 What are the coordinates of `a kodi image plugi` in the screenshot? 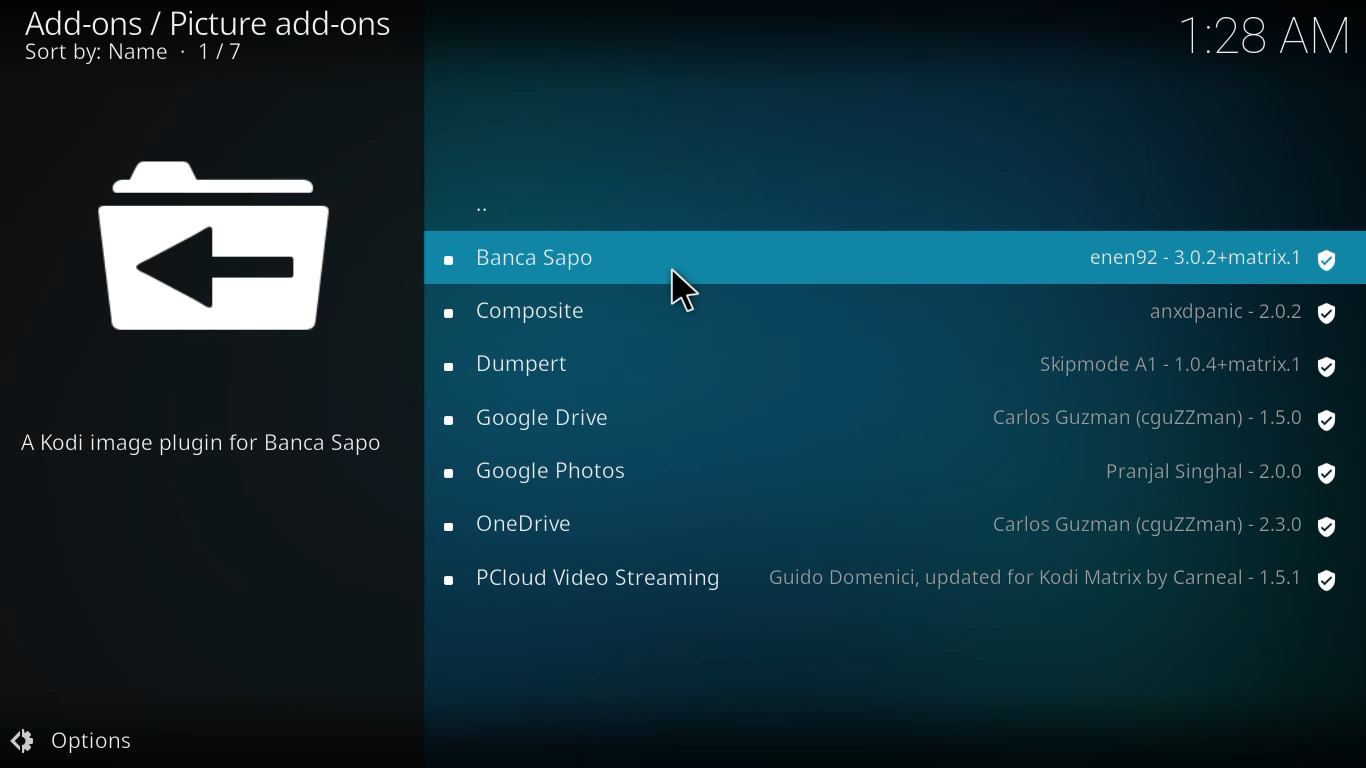 It's located at (205, 441).